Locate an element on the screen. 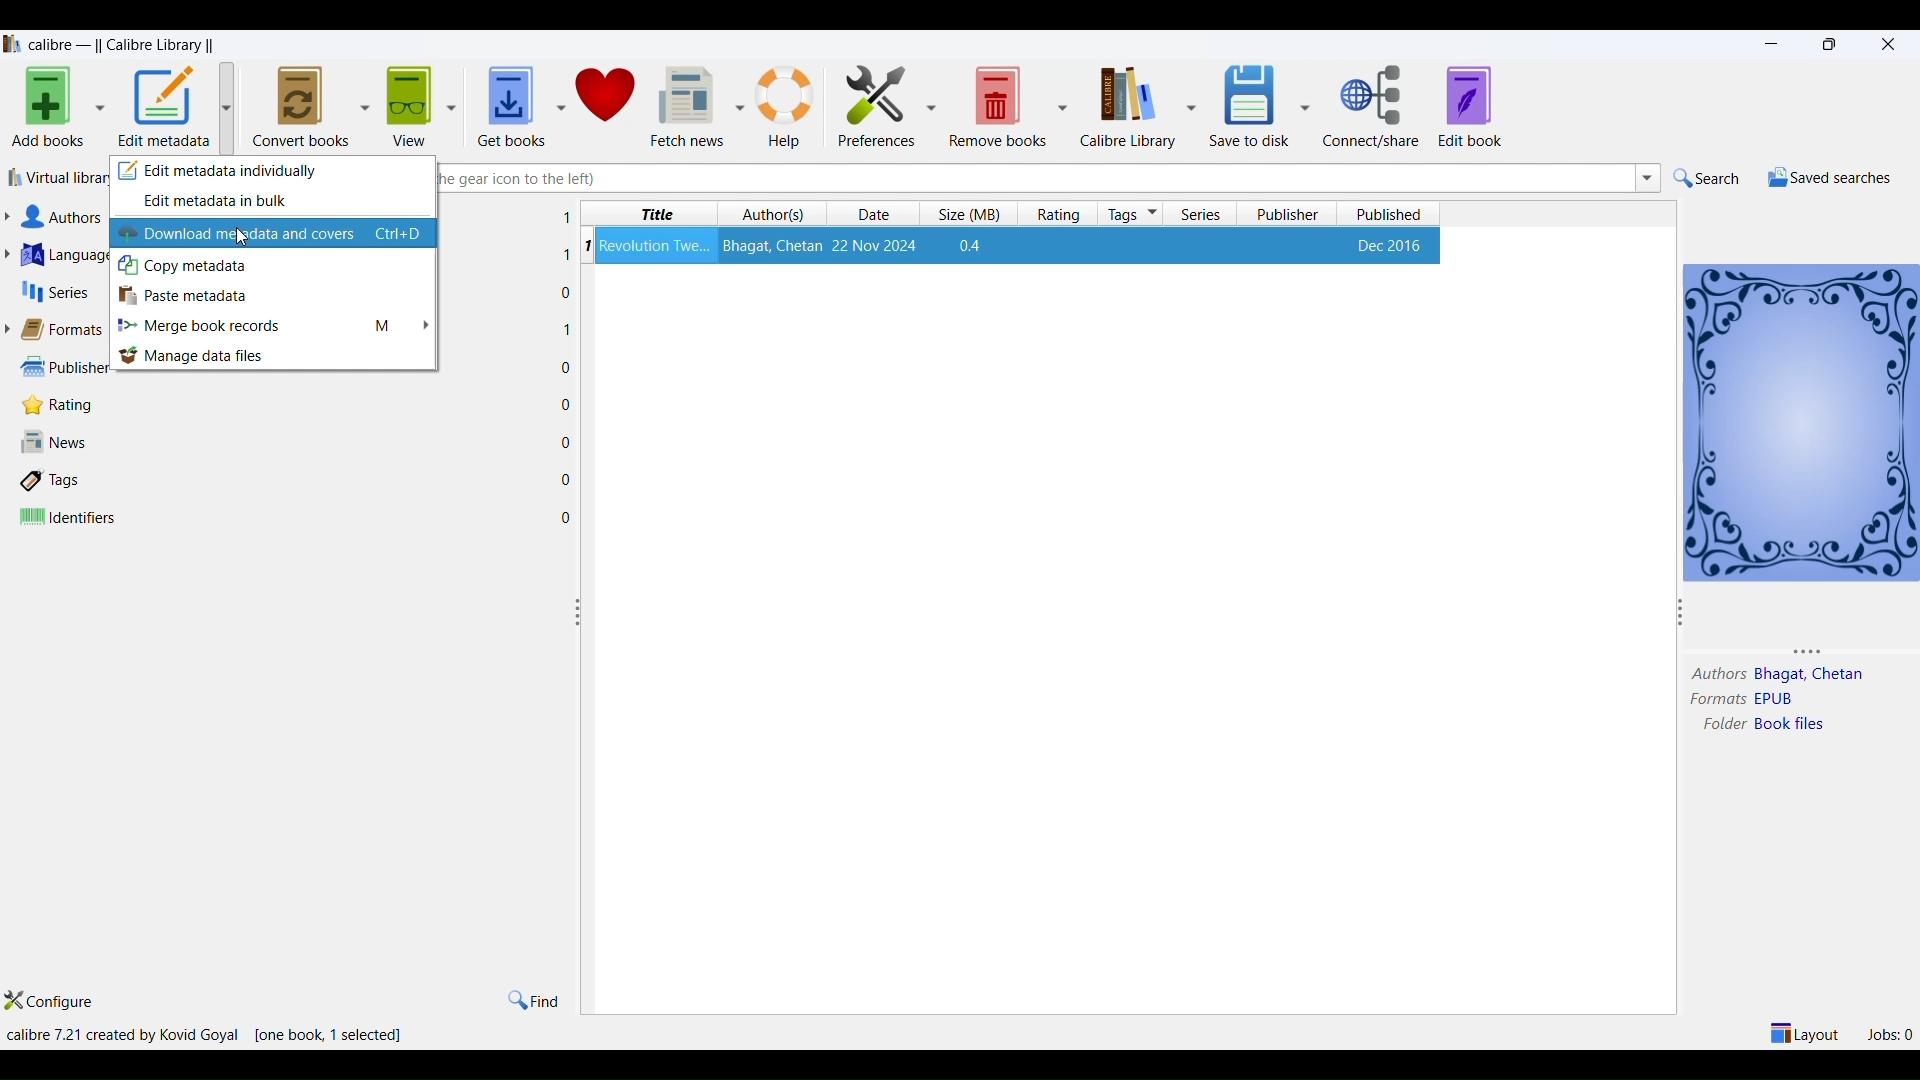  book details is located at coordinates (1021, 245).